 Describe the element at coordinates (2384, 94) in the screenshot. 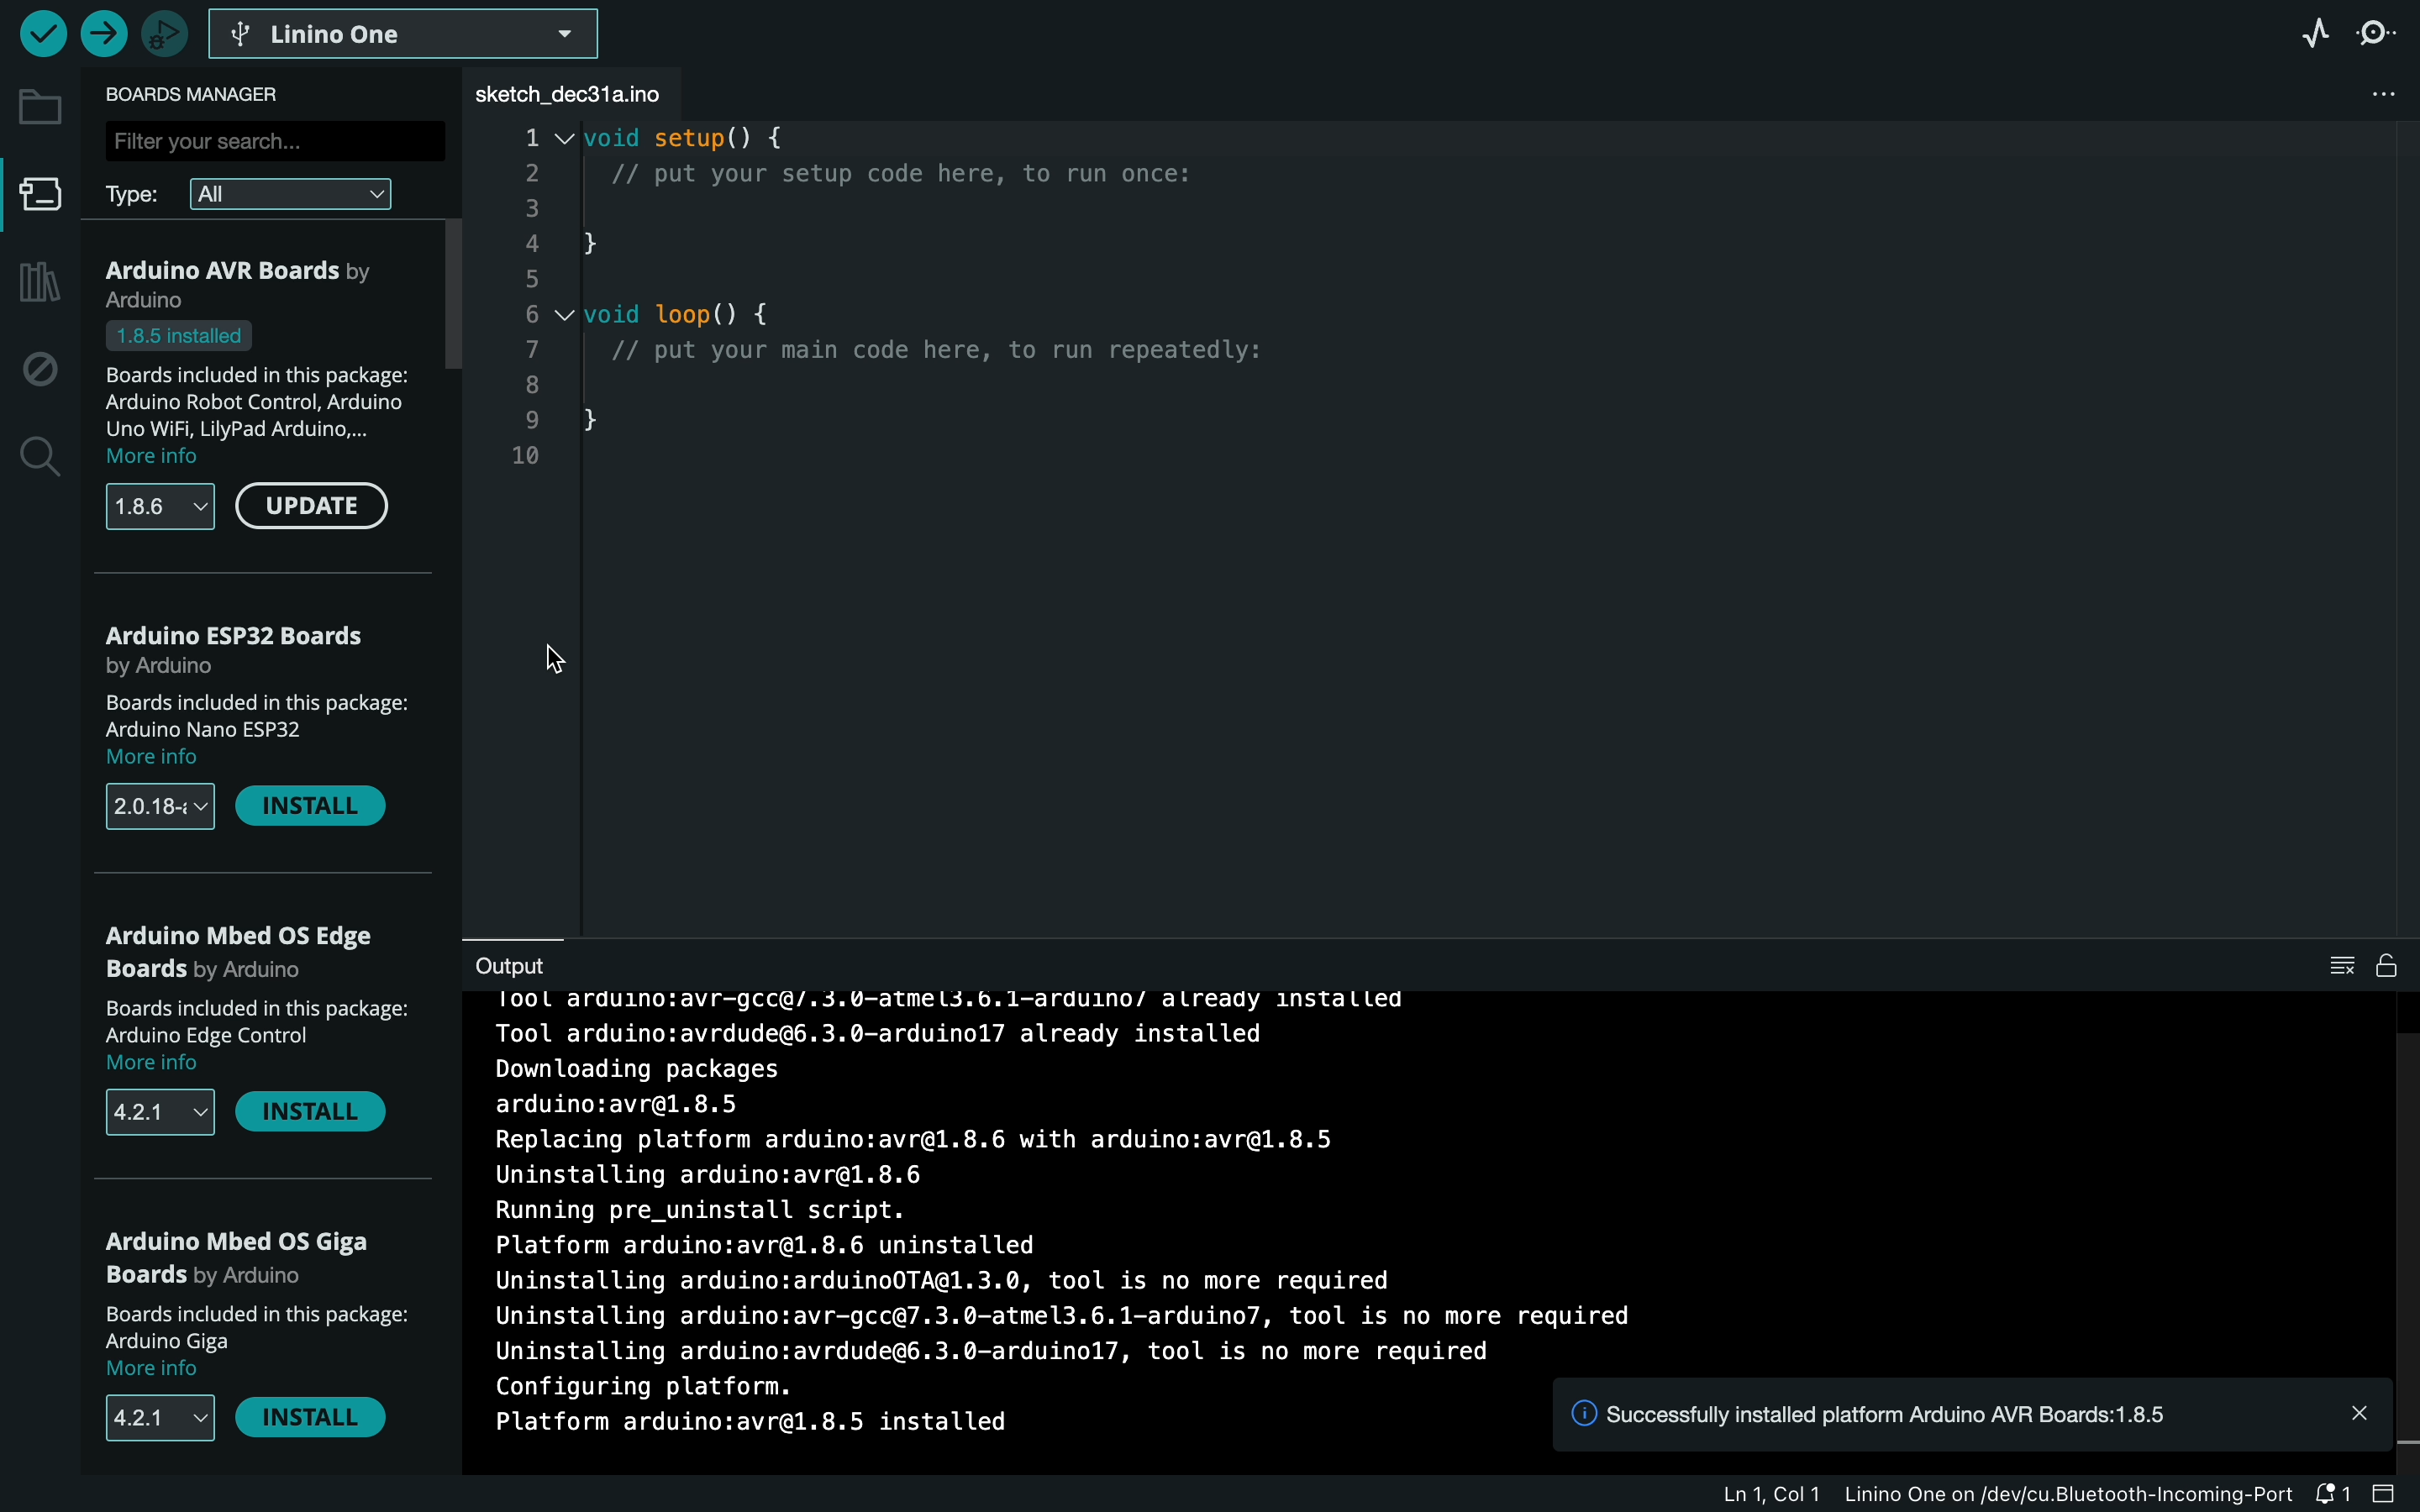

I see `file setting` at that location.